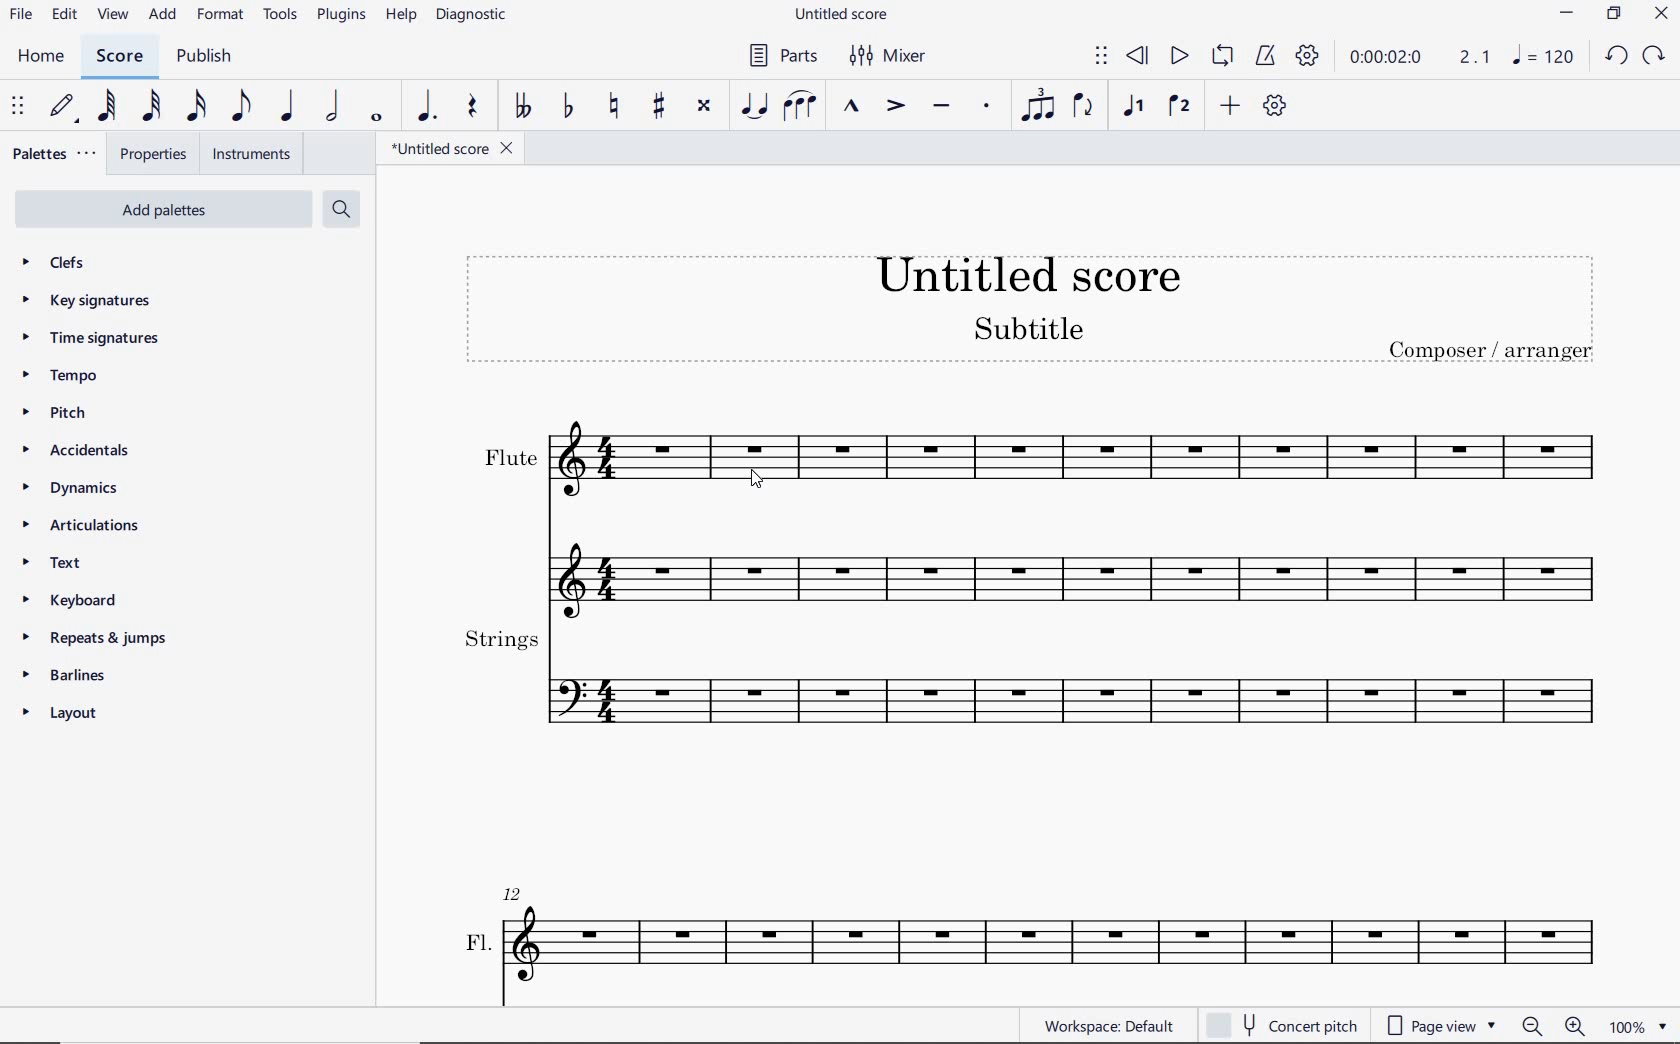  Describe the element at coordinates (451, 148) in the screenshot. I see `FILE NAME` at that location.